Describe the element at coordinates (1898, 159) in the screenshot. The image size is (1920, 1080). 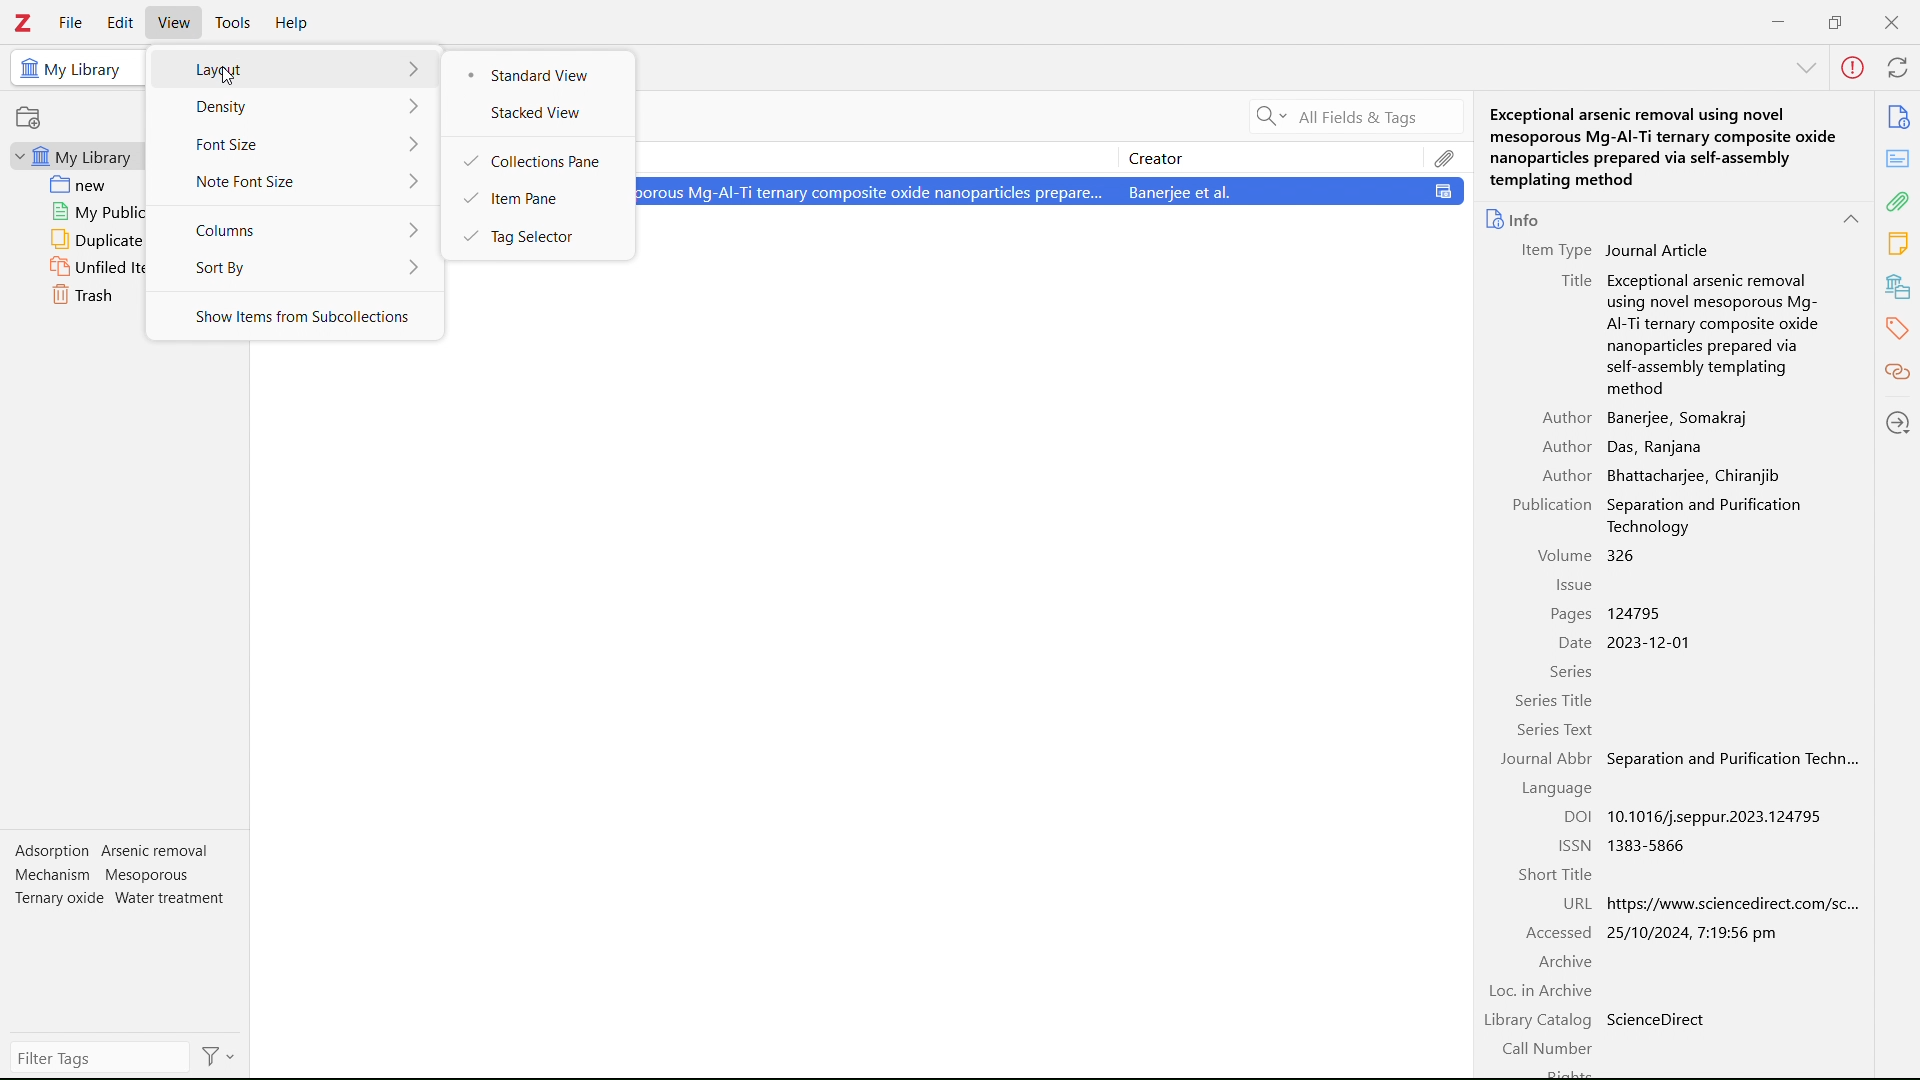
I see `abstract` at that location.